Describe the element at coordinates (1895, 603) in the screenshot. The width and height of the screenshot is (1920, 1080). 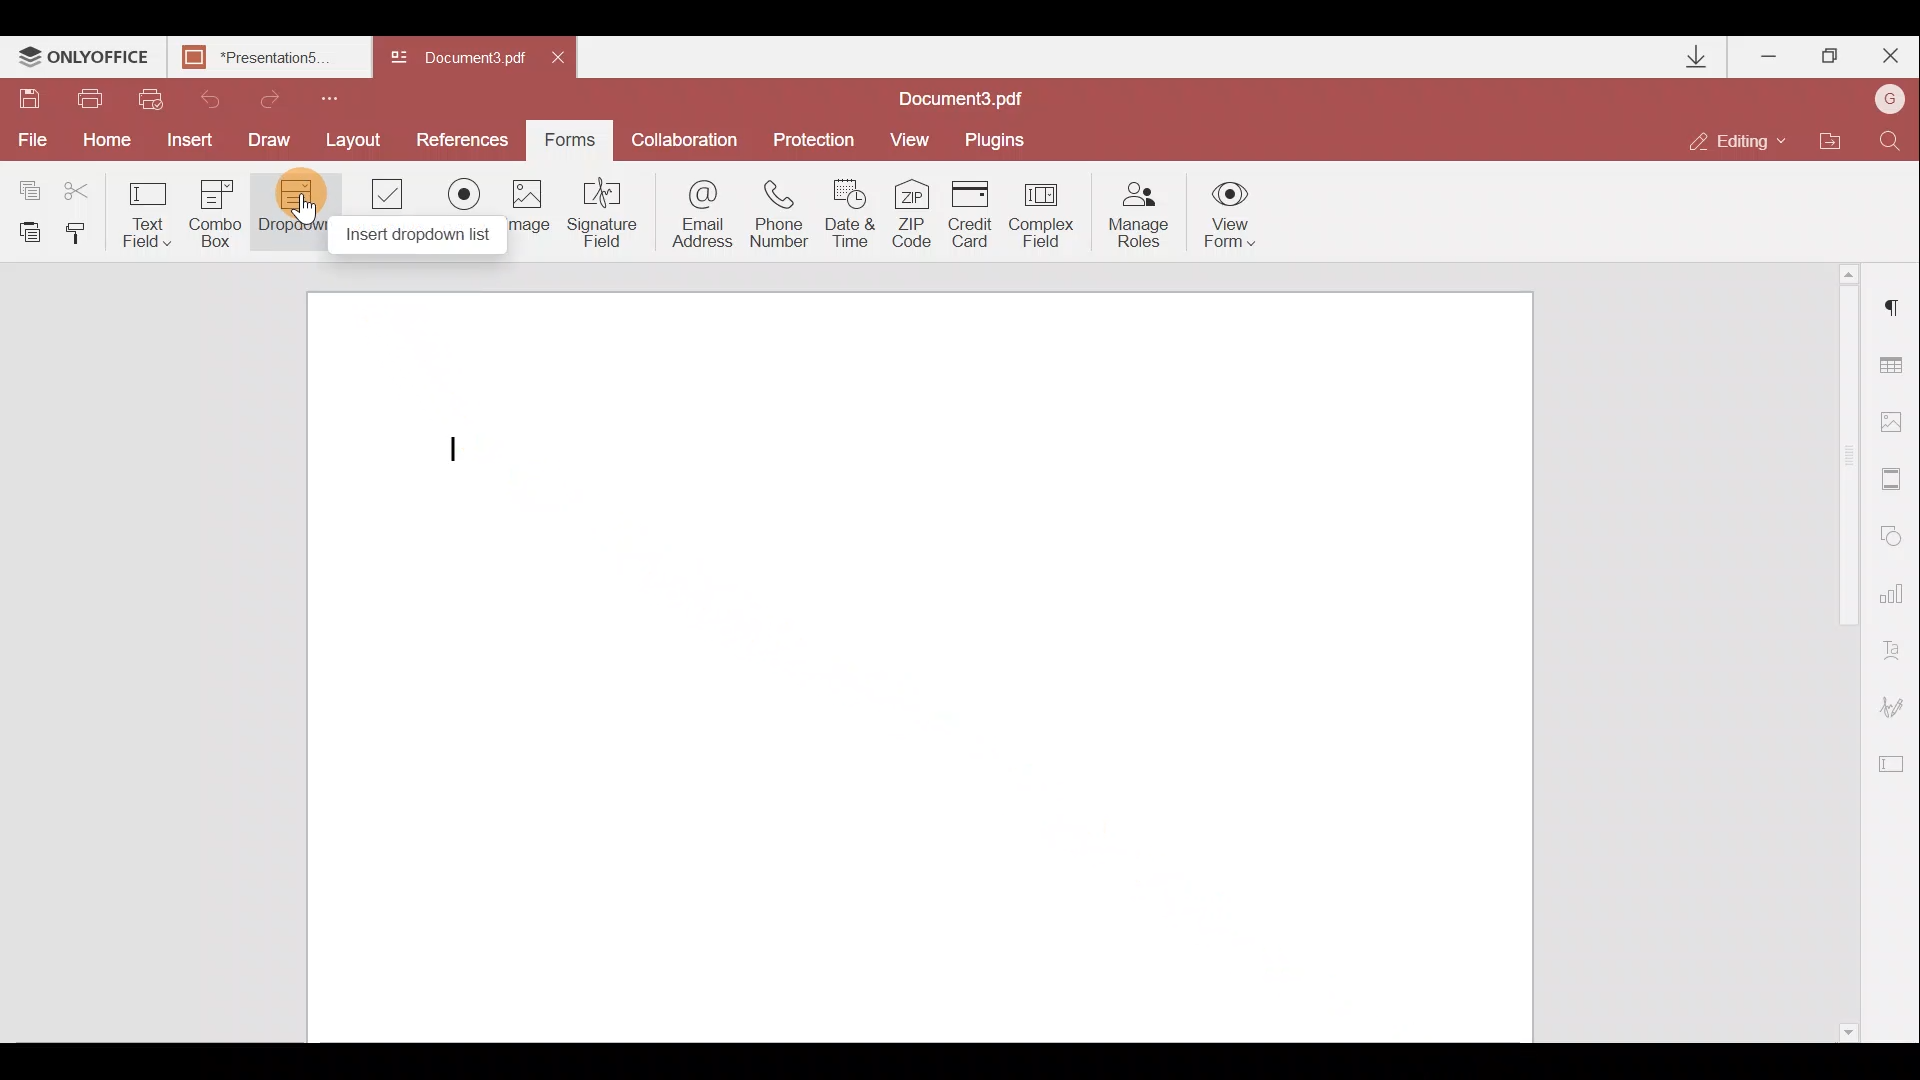
I see `Chart settings` at that location.